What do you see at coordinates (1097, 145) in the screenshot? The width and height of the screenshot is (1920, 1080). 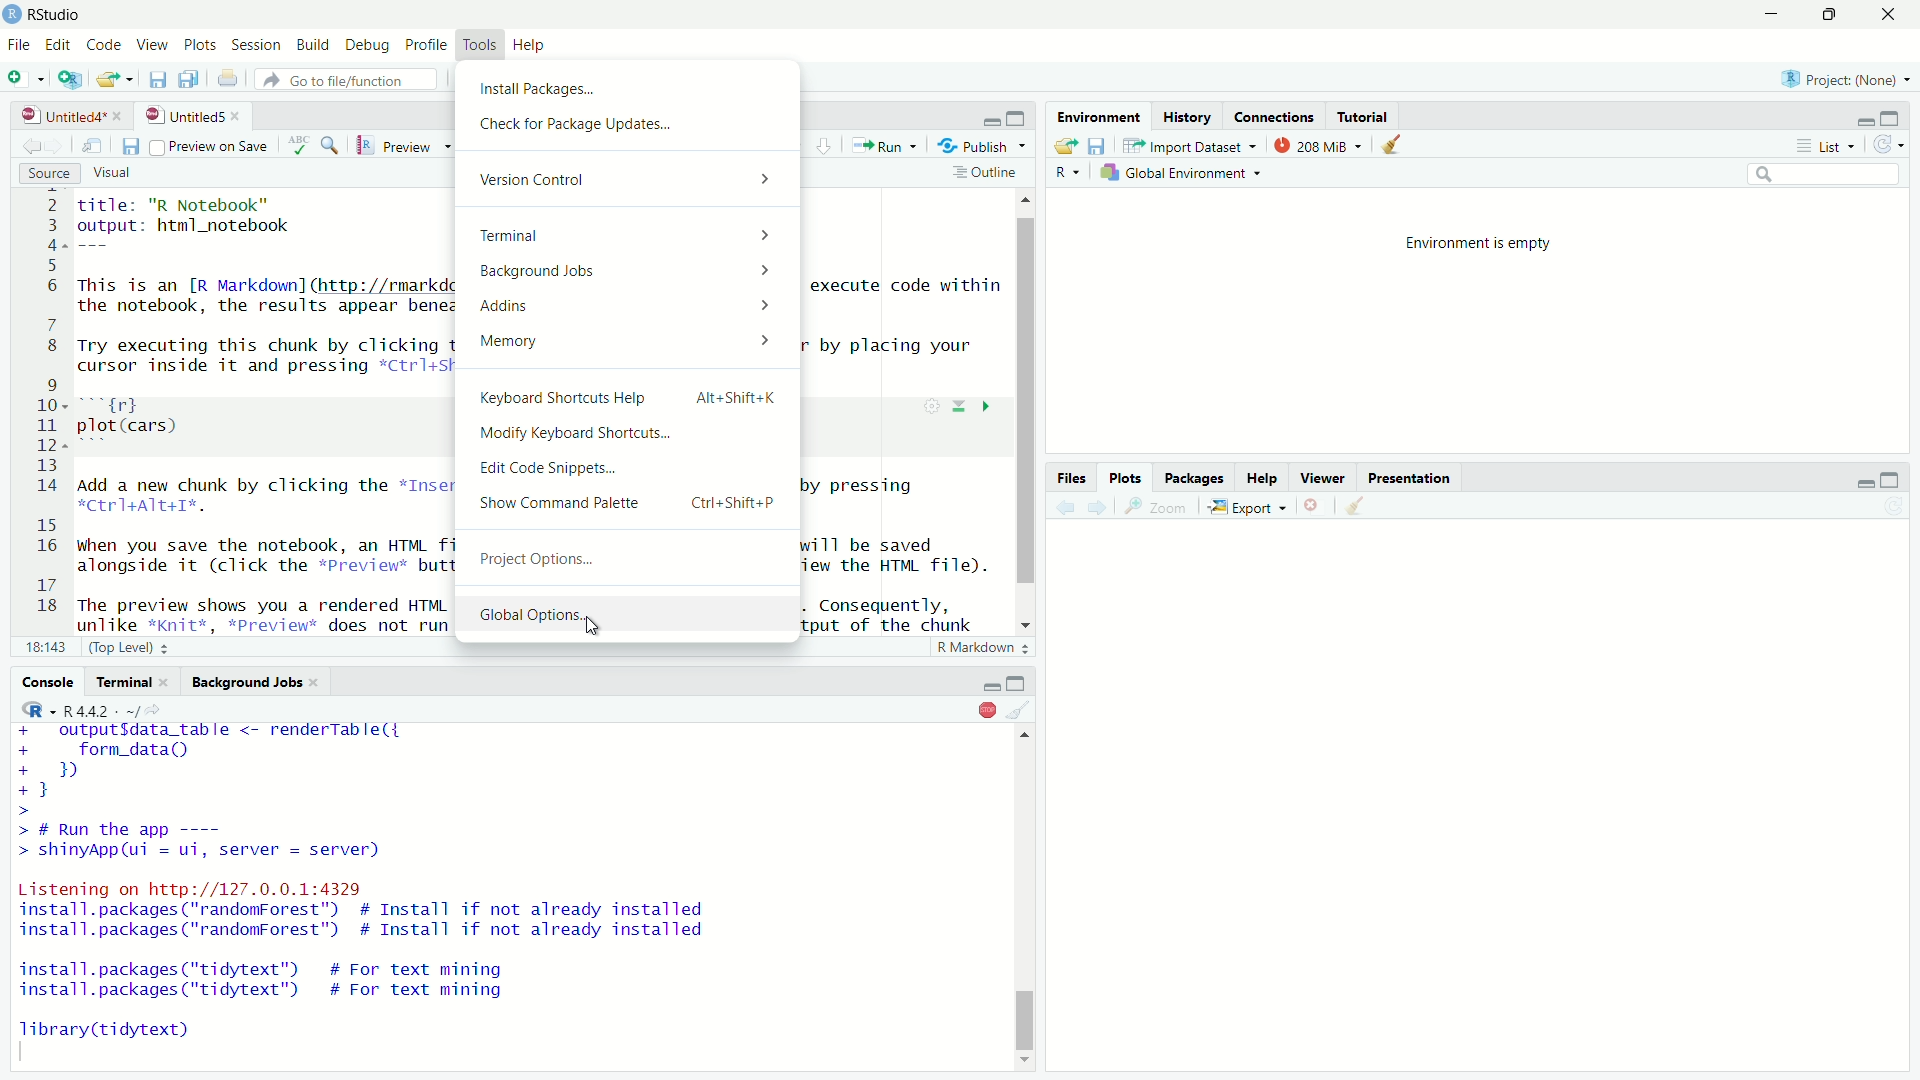 I see `save workspace` at bounding box center [1097, 145].